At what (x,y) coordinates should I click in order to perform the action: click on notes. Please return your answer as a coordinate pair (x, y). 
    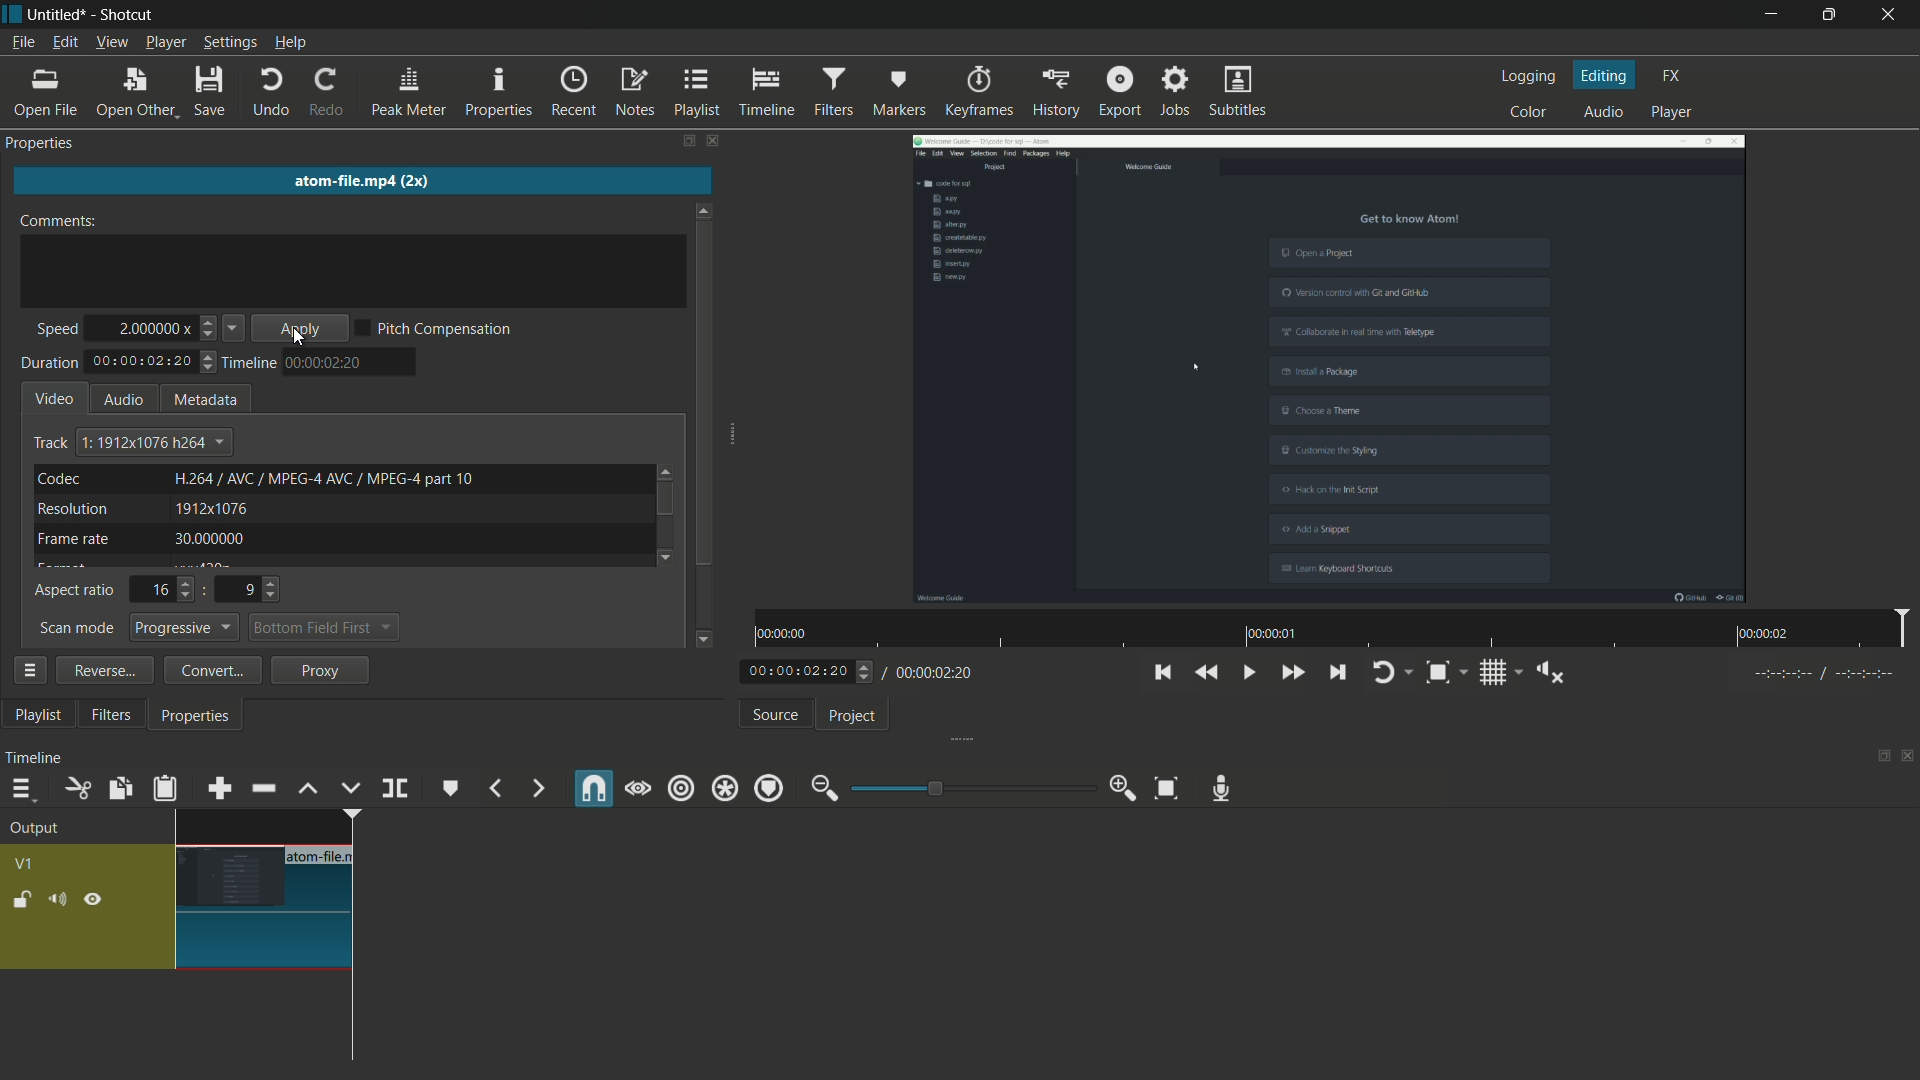
    Looking at the image, I should click on (633, 94).